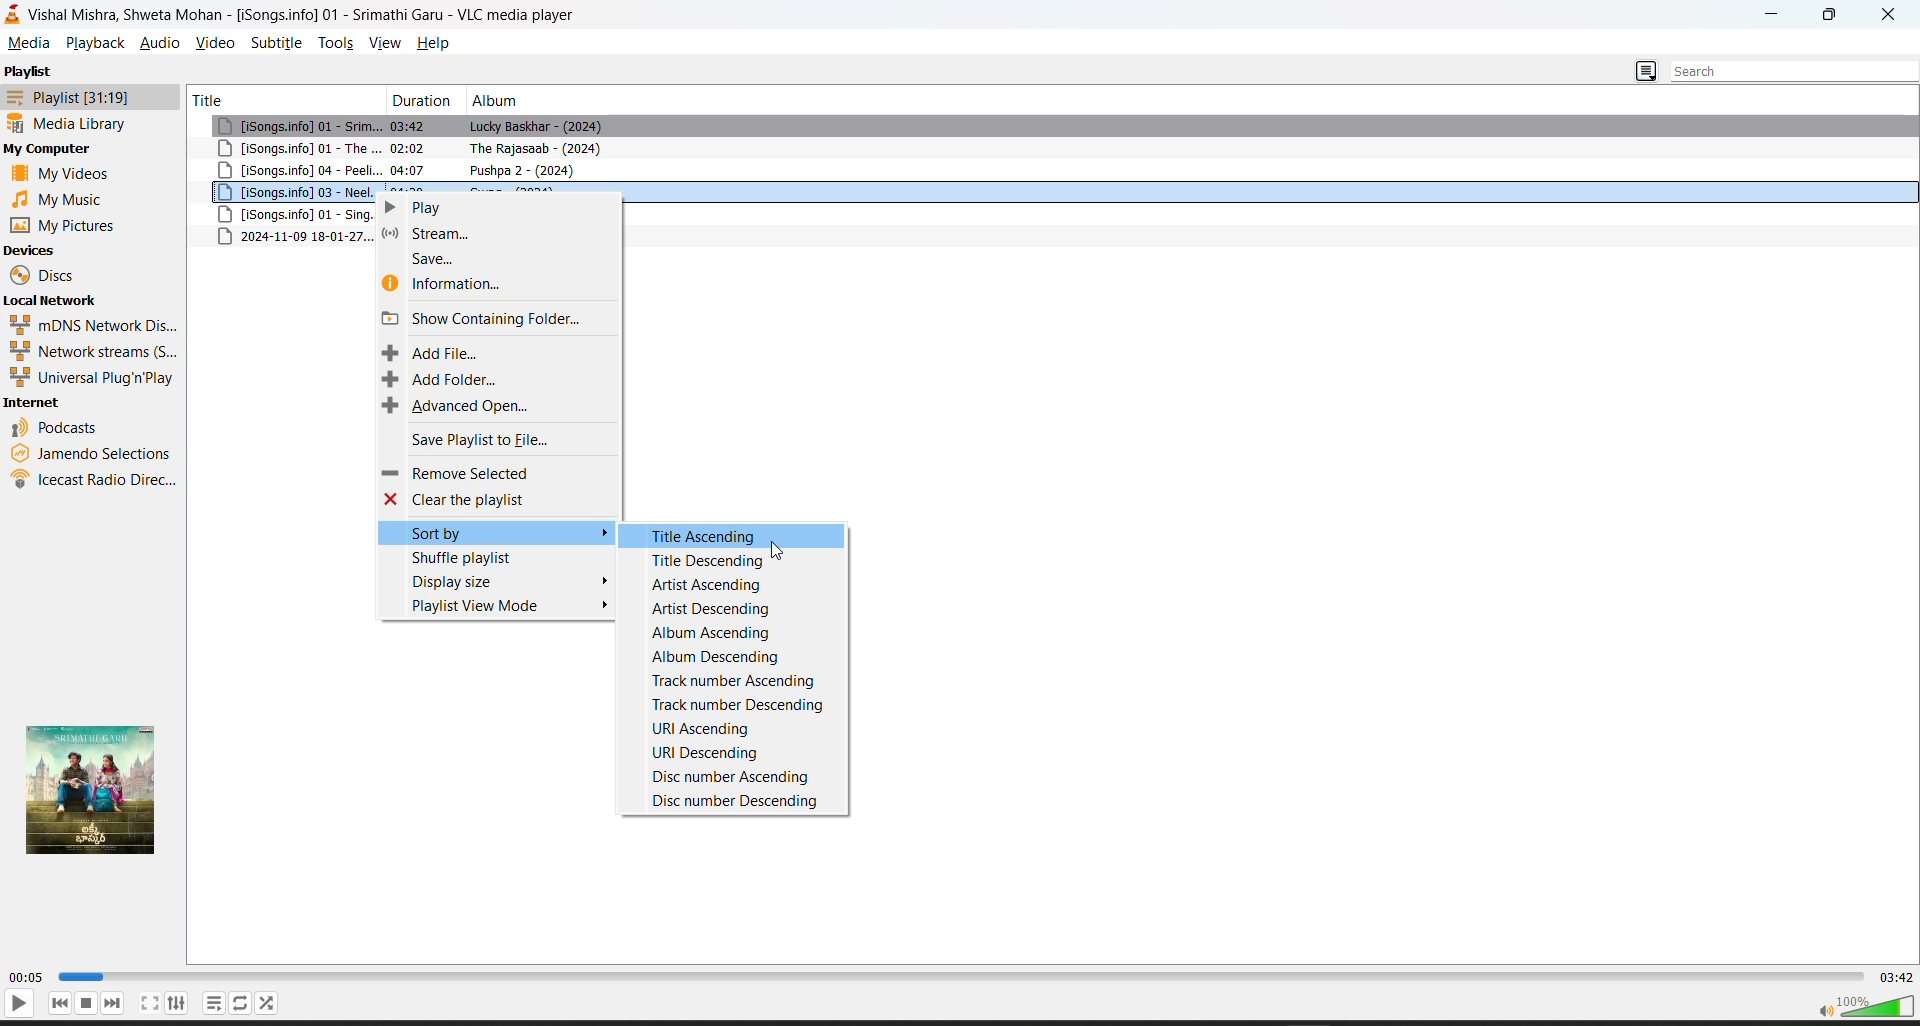 The height and width of the screenshot is (1026, 1920). Describe the element at coordinates (1864, 1005) in the screenshot. I see `volume` at that location.